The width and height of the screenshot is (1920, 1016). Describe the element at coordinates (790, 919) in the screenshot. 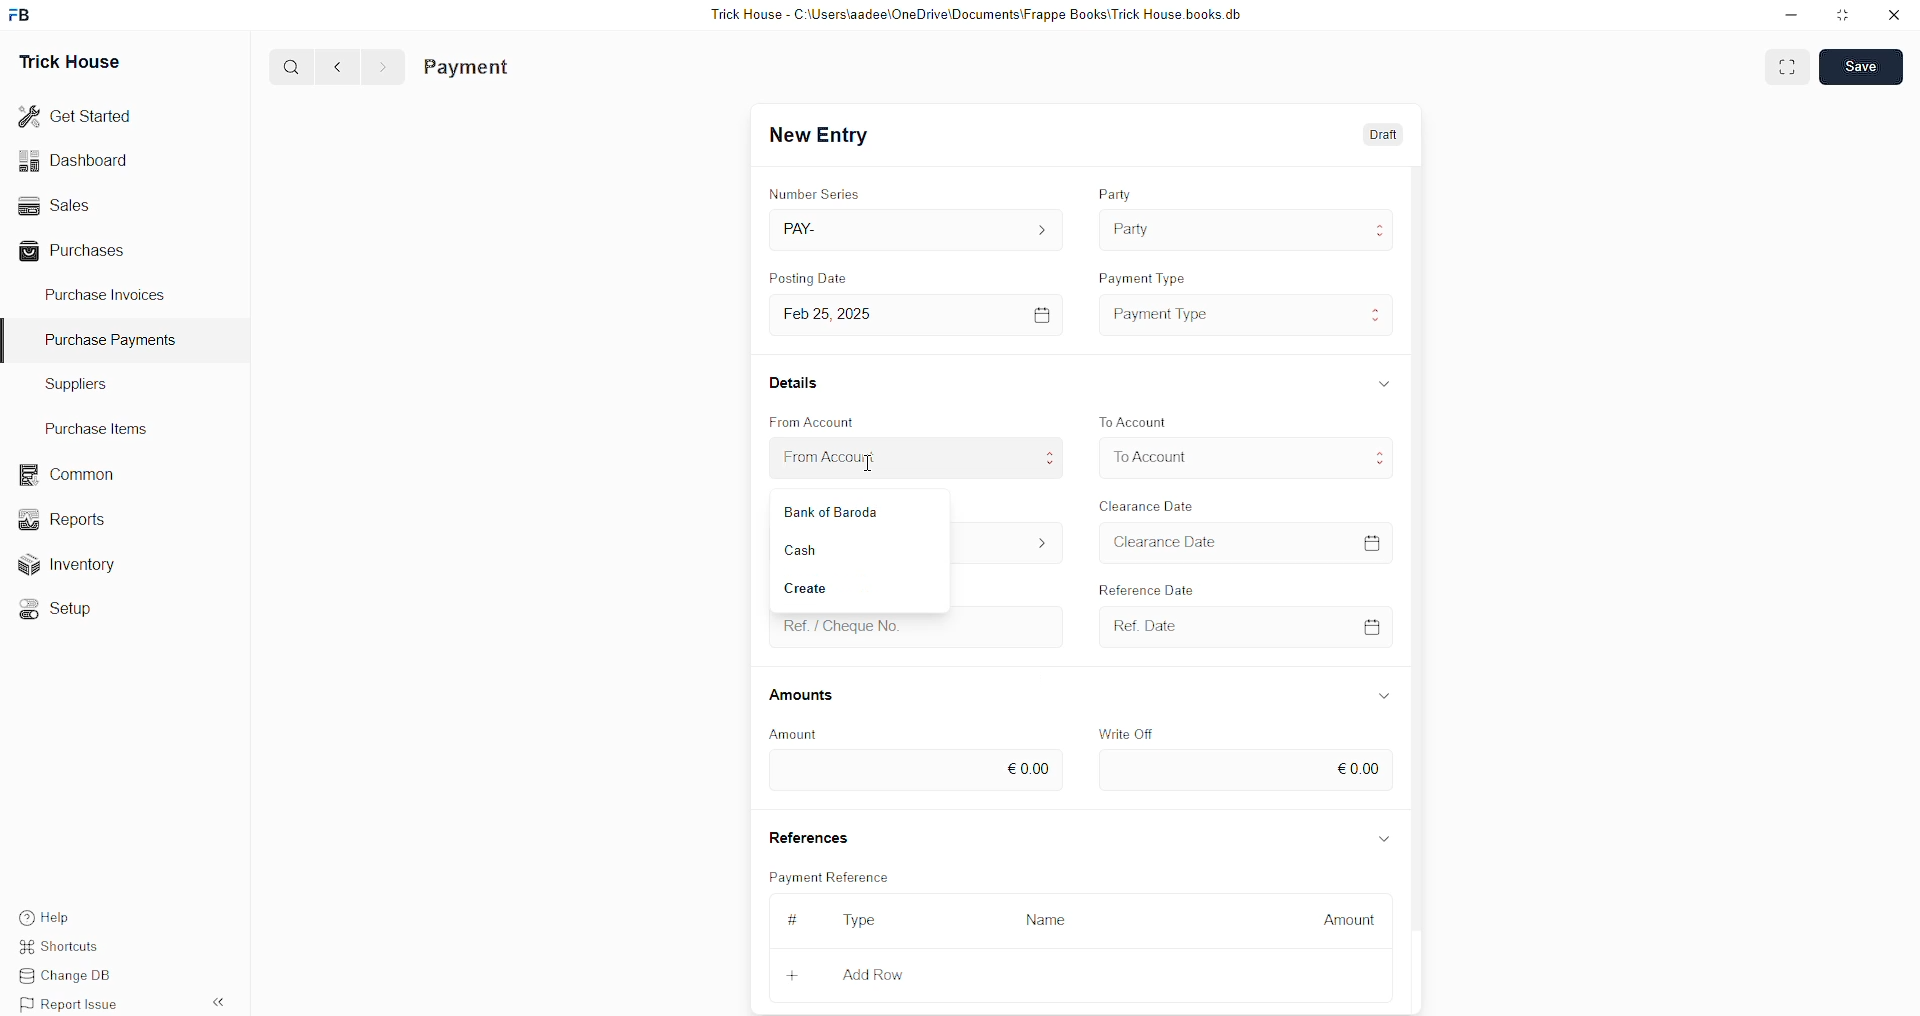

I see `#` at that location.